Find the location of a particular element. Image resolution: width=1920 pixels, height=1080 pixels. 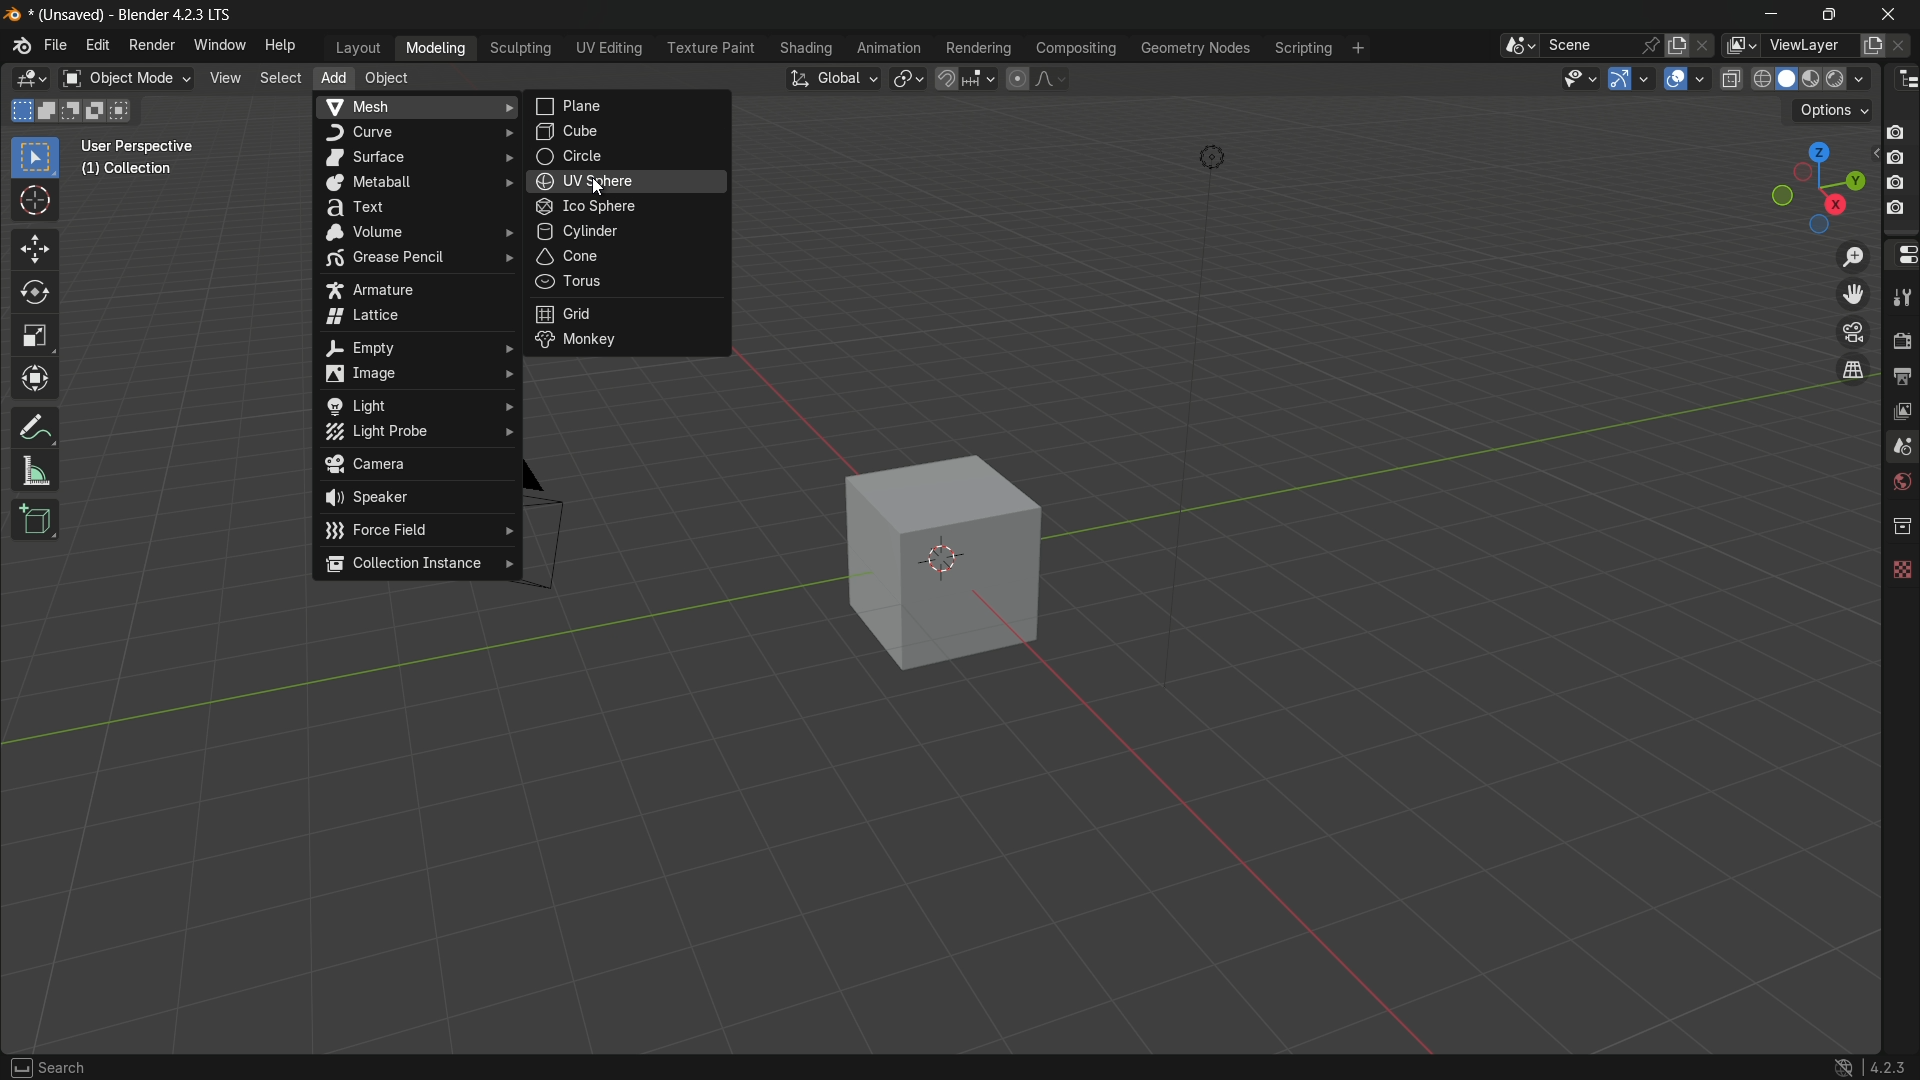

move is located at coordinates (35, 252).